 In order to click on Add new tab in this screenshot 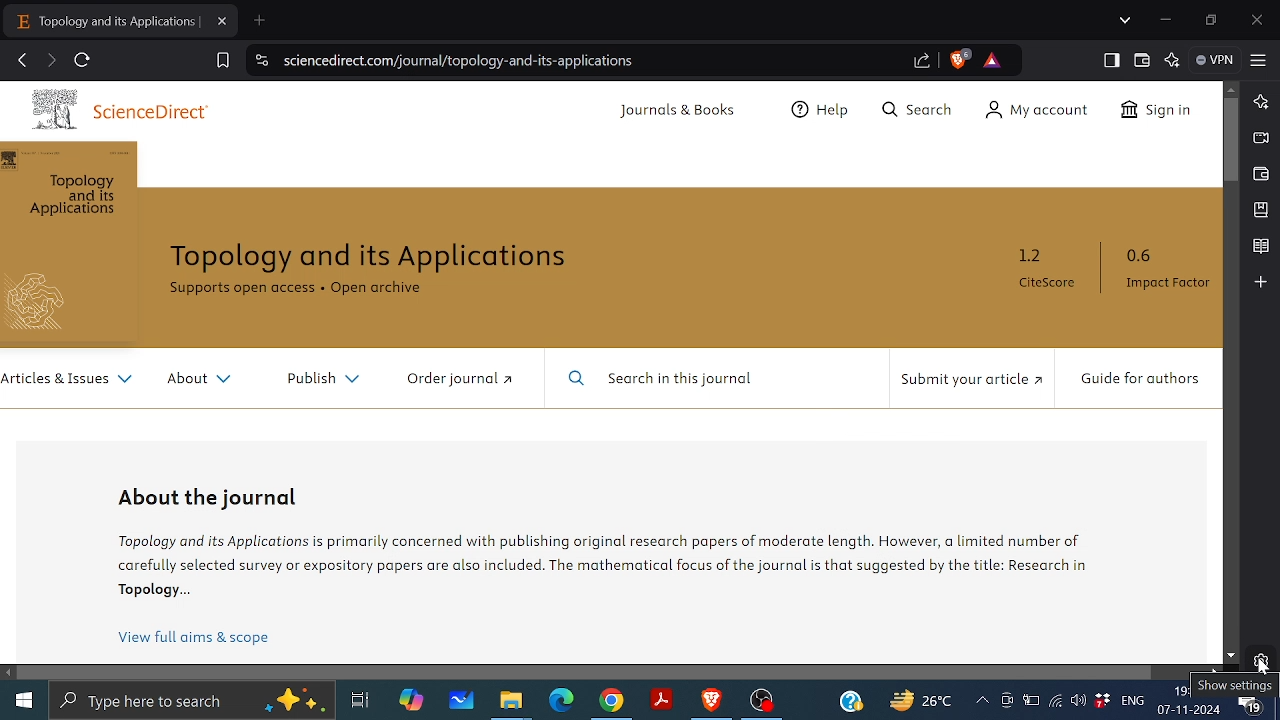, I will do `click(259, 20)`.